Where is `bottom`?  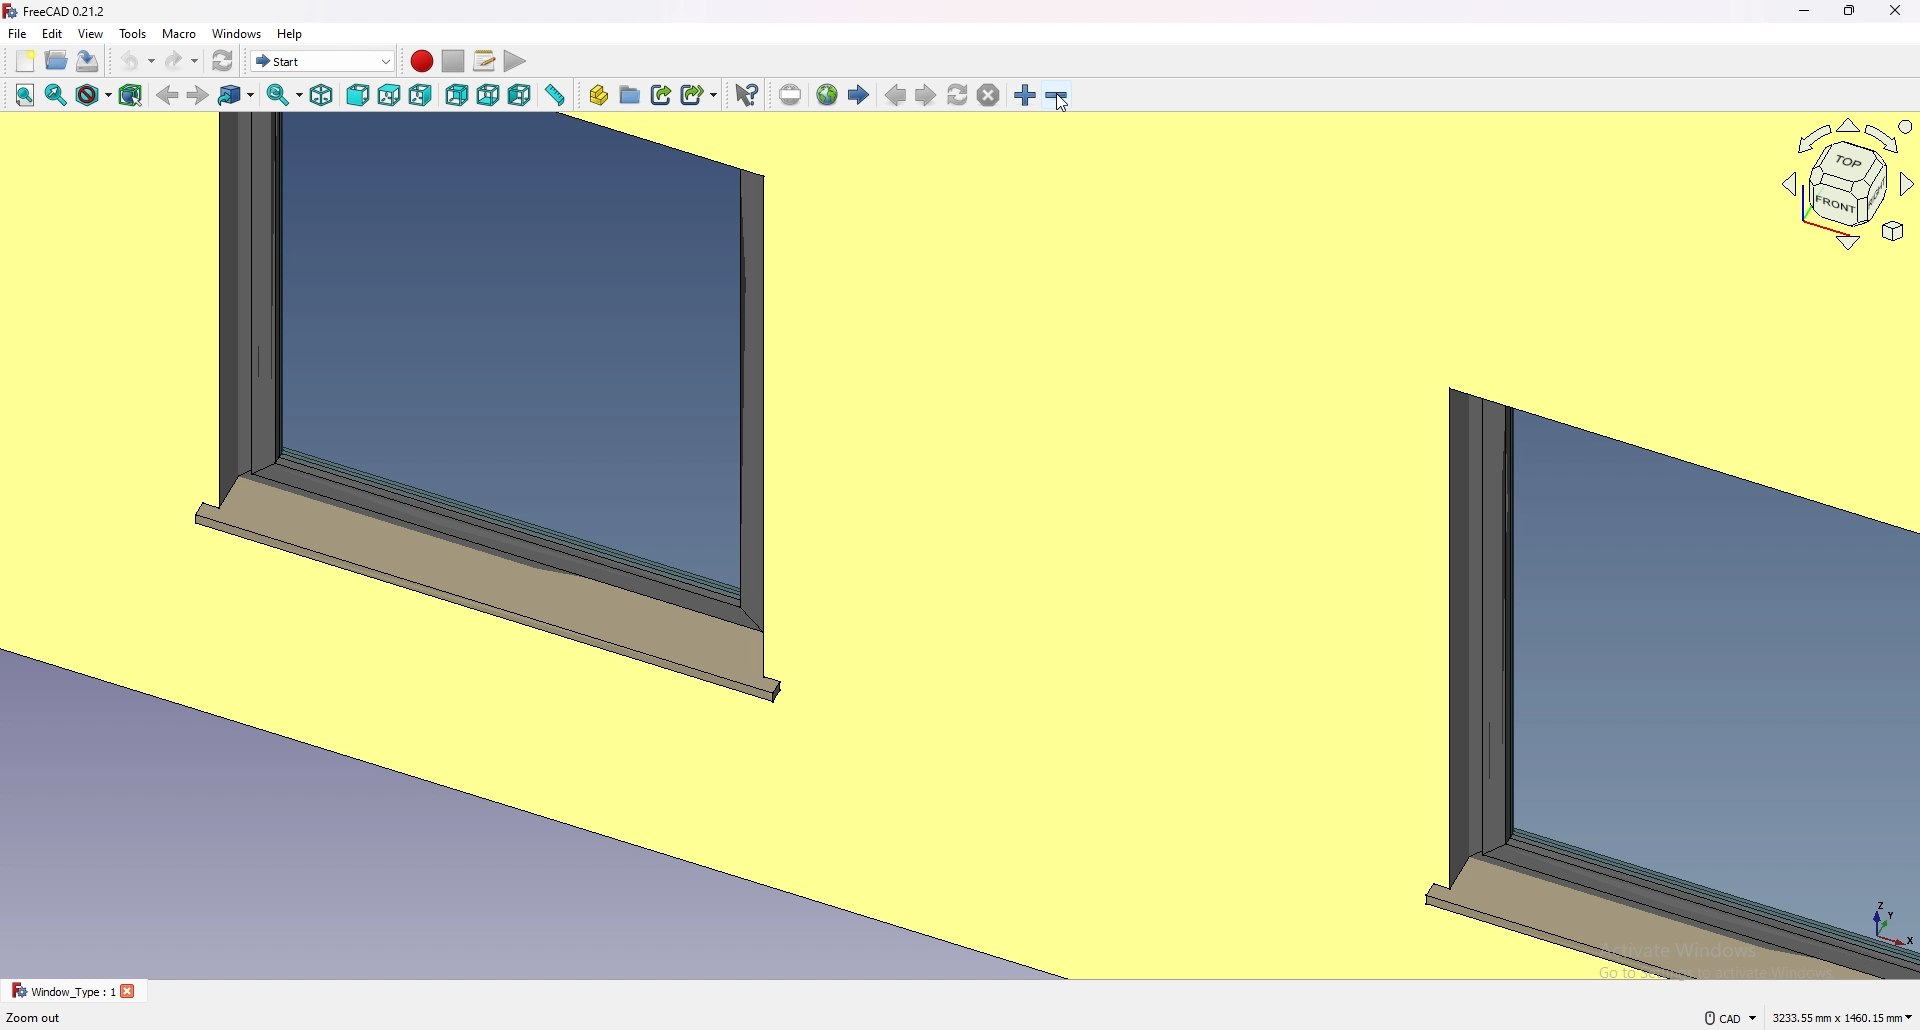
bottom is located at coordinates (488, 96).